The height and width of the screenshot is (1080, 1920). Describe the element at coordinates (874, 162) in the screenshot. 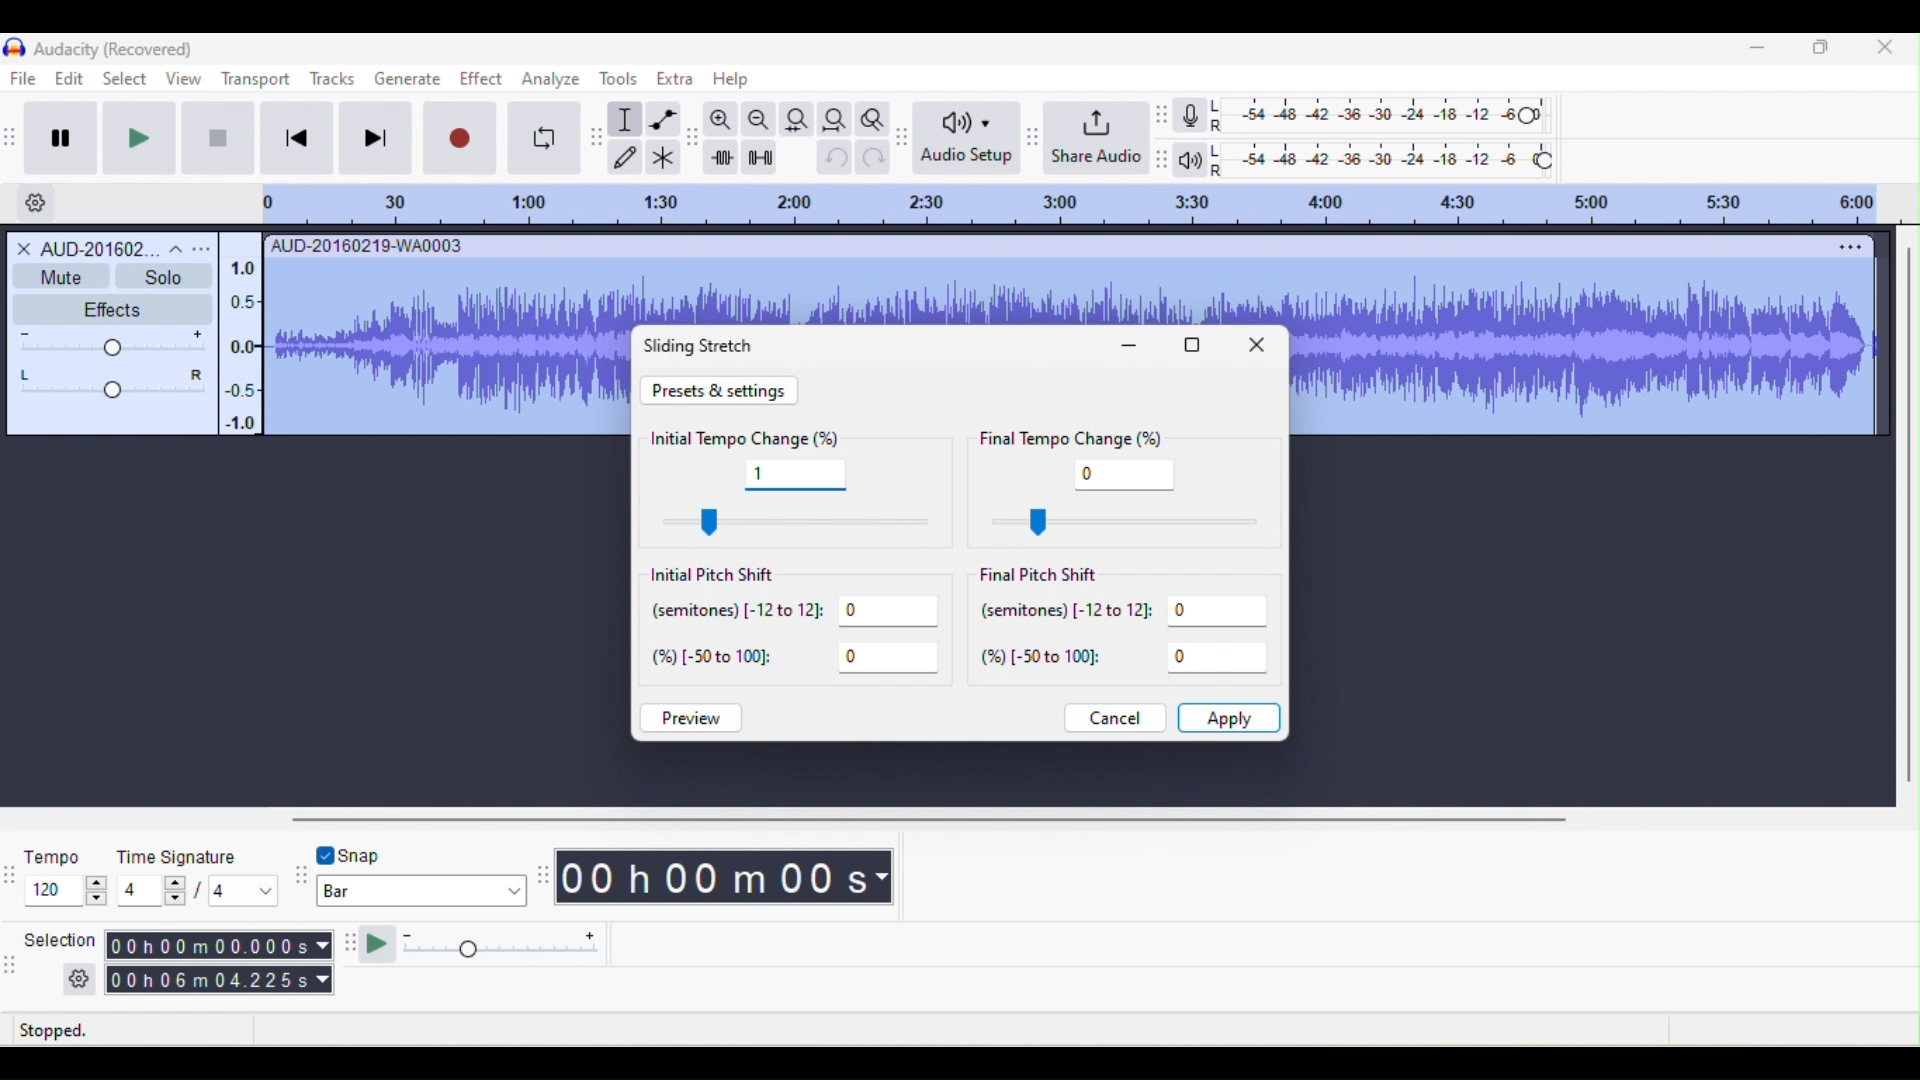

I see `redo` at that location.